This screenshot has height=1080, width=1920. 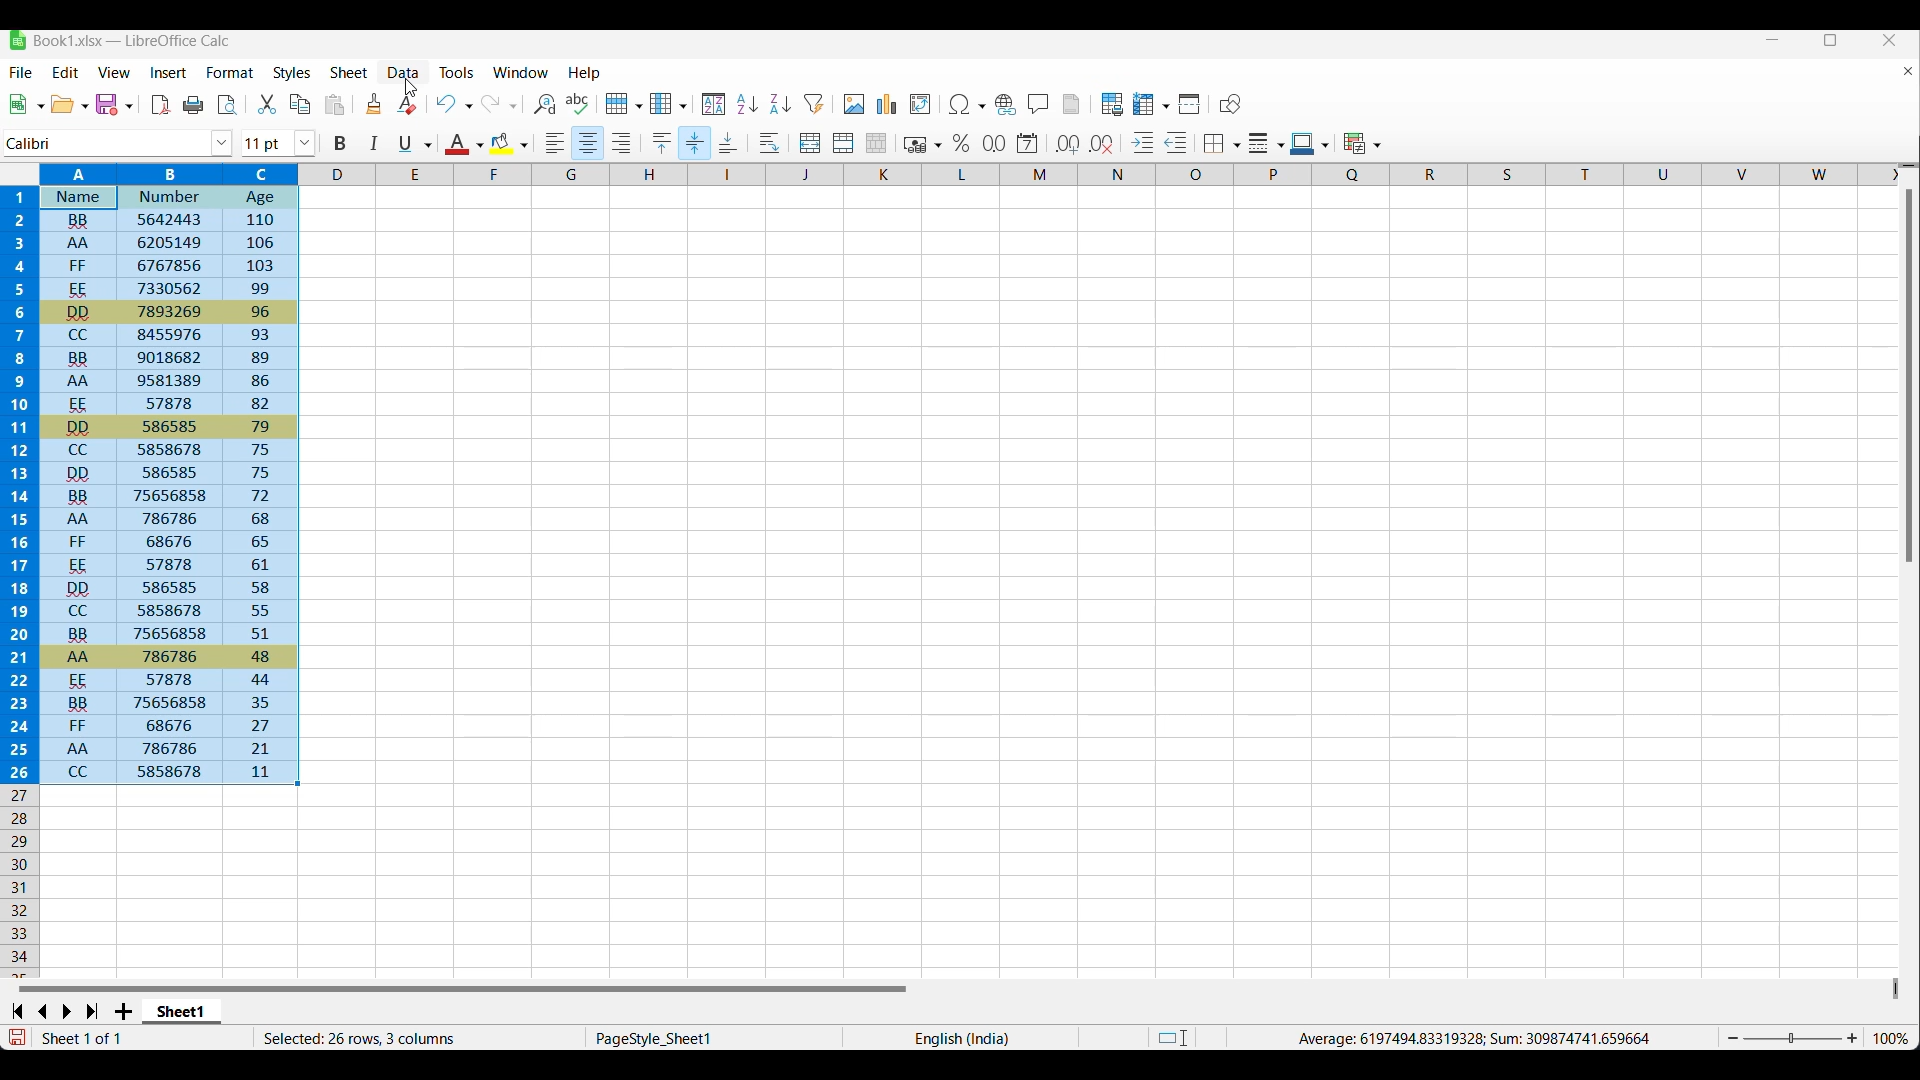 I want to click on Define print area, so click(x=1113, y=104).